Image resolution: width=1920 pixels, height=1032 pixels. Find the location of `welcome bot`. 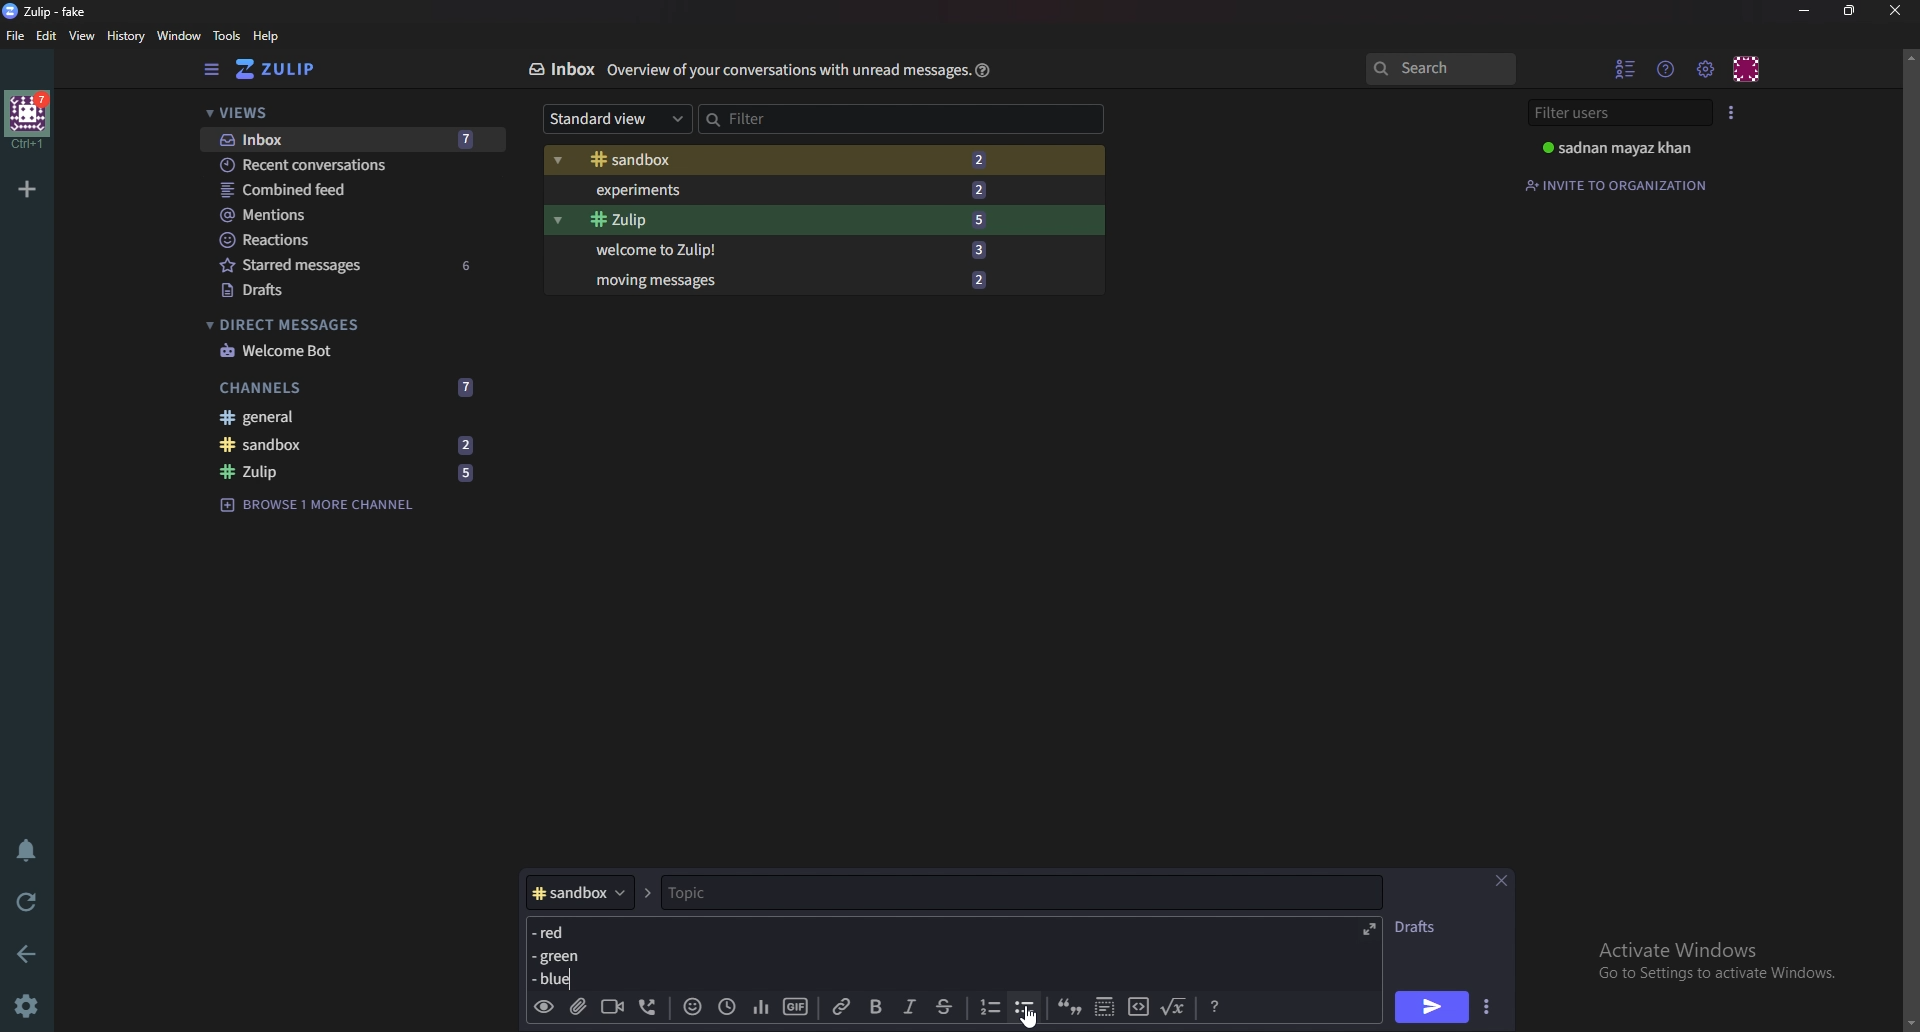

welcome bot is located at coordinates (347, 351).